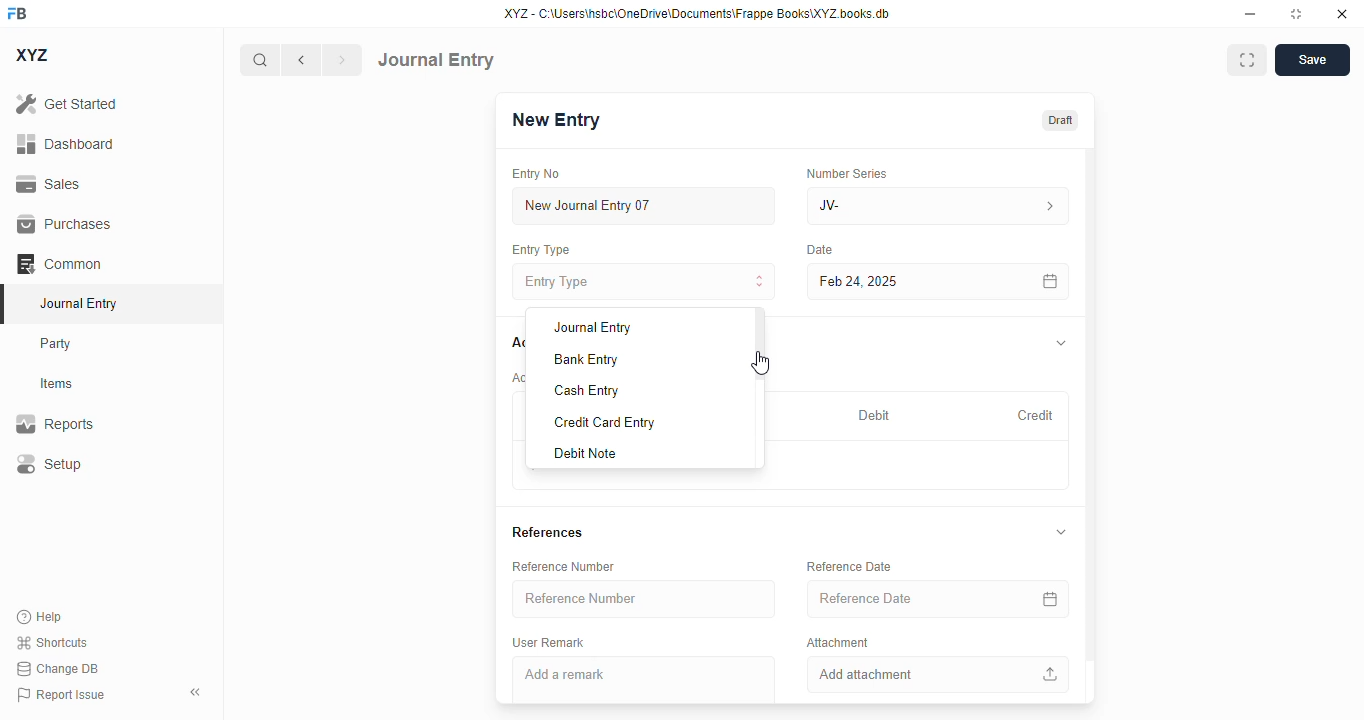 The width and height of the screenshot is (1364, 720). What do you see at coordinates (820, 250) in the screenshot?
I see `date` at bounding box center [820, 250].